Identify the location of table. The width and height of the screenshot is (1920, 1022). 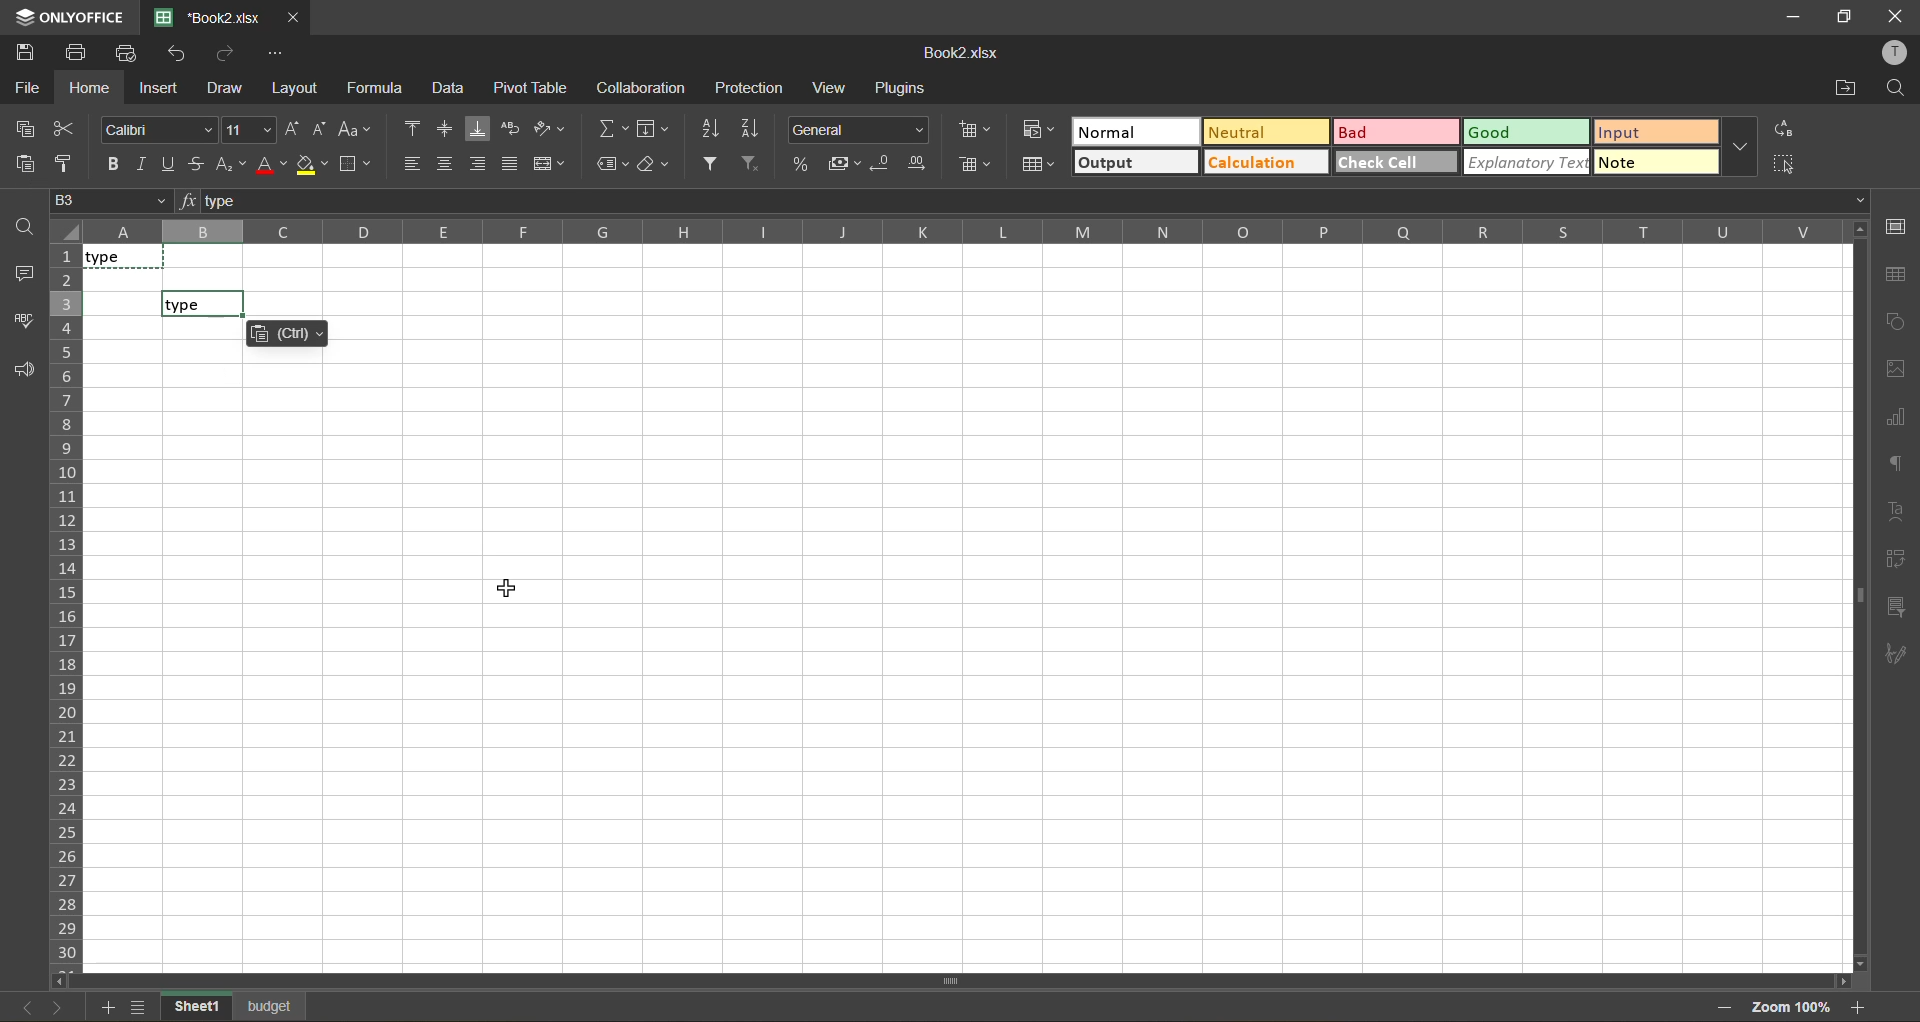
(1901, 274).